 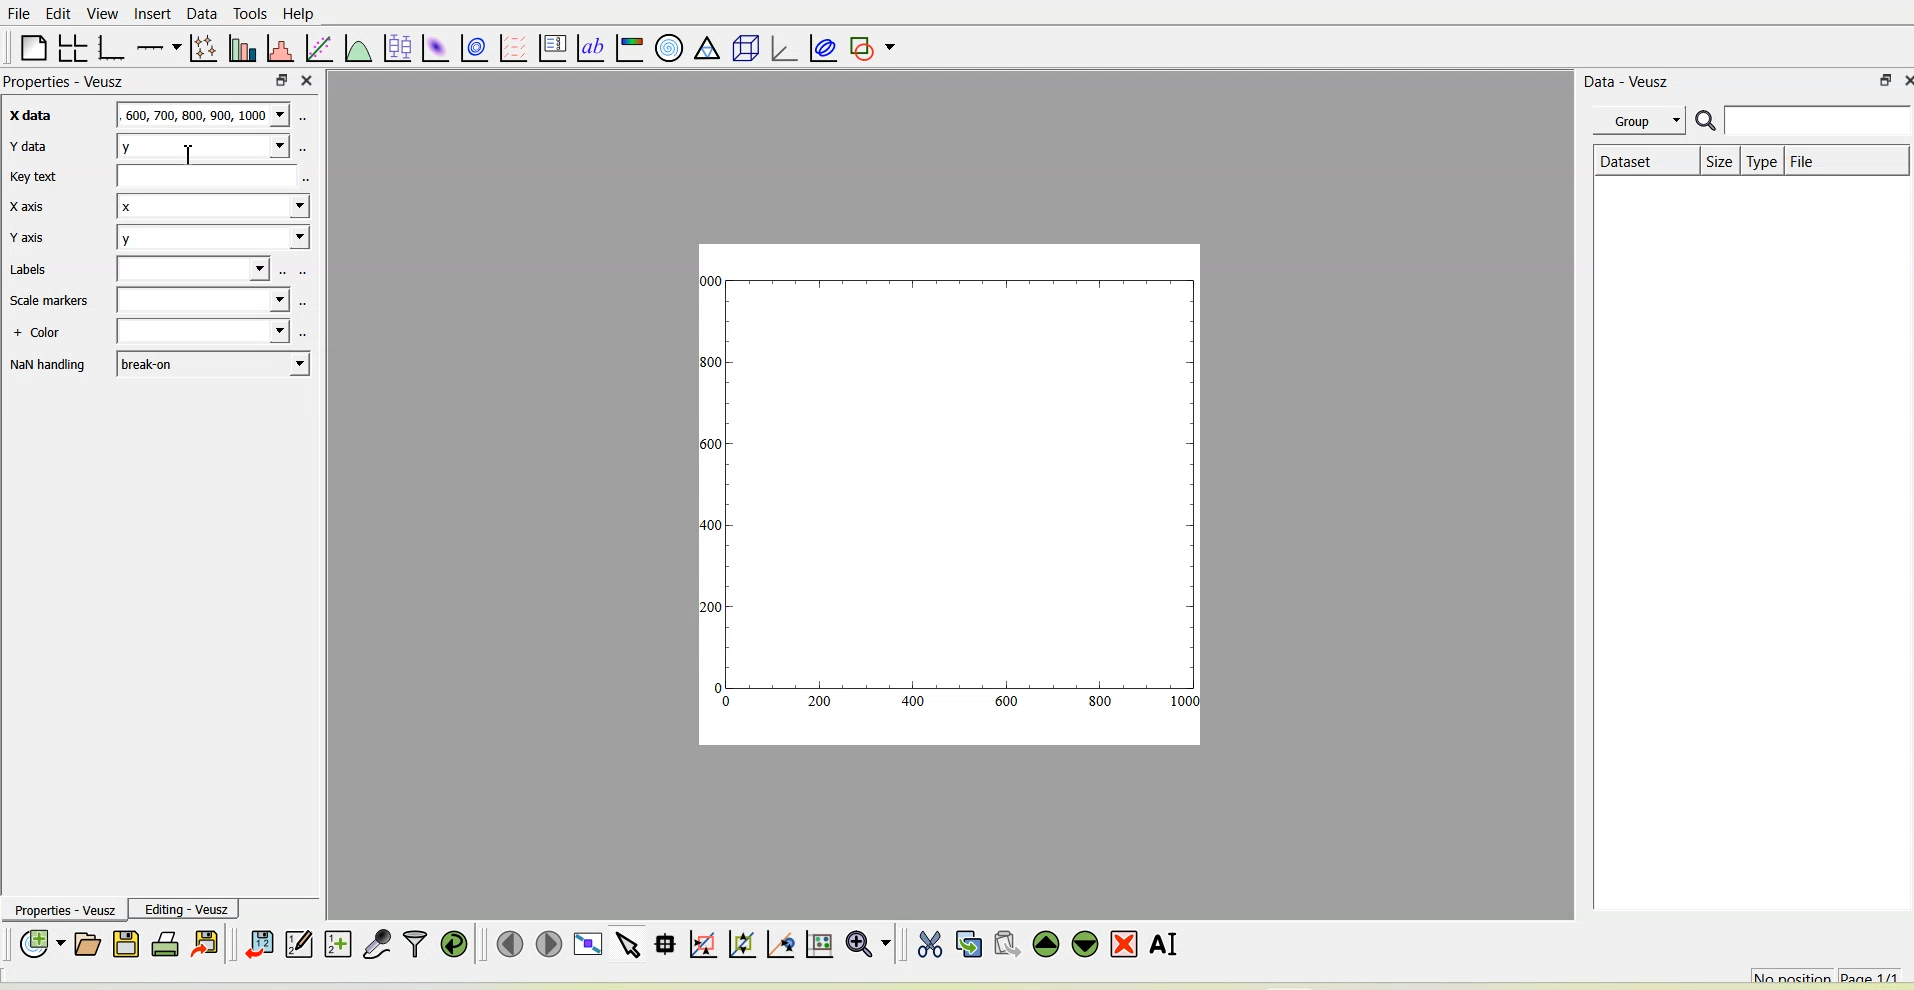 I want to click on plot key, so click(x=551, y=46).